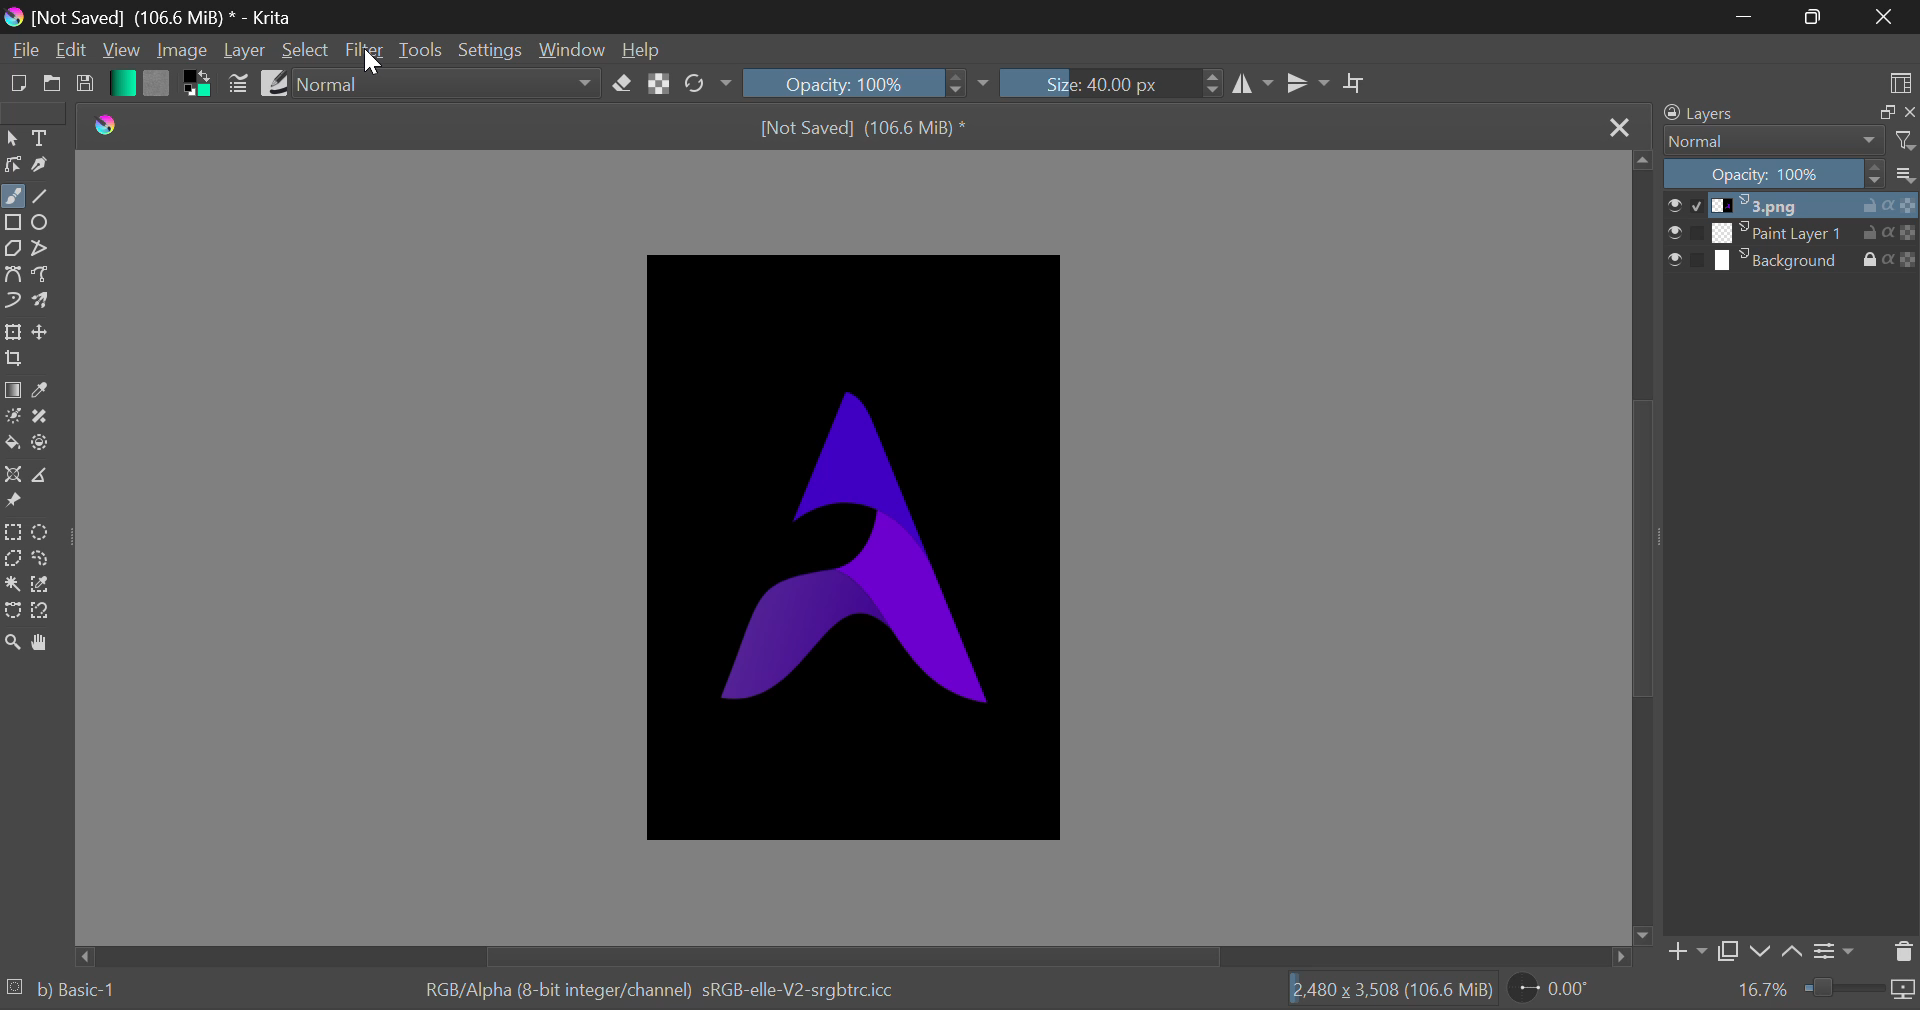 The image size is (1920, 1010). I want to click on [Not Saved] (106.6 MiB) * - Krita, so click(182, 14).